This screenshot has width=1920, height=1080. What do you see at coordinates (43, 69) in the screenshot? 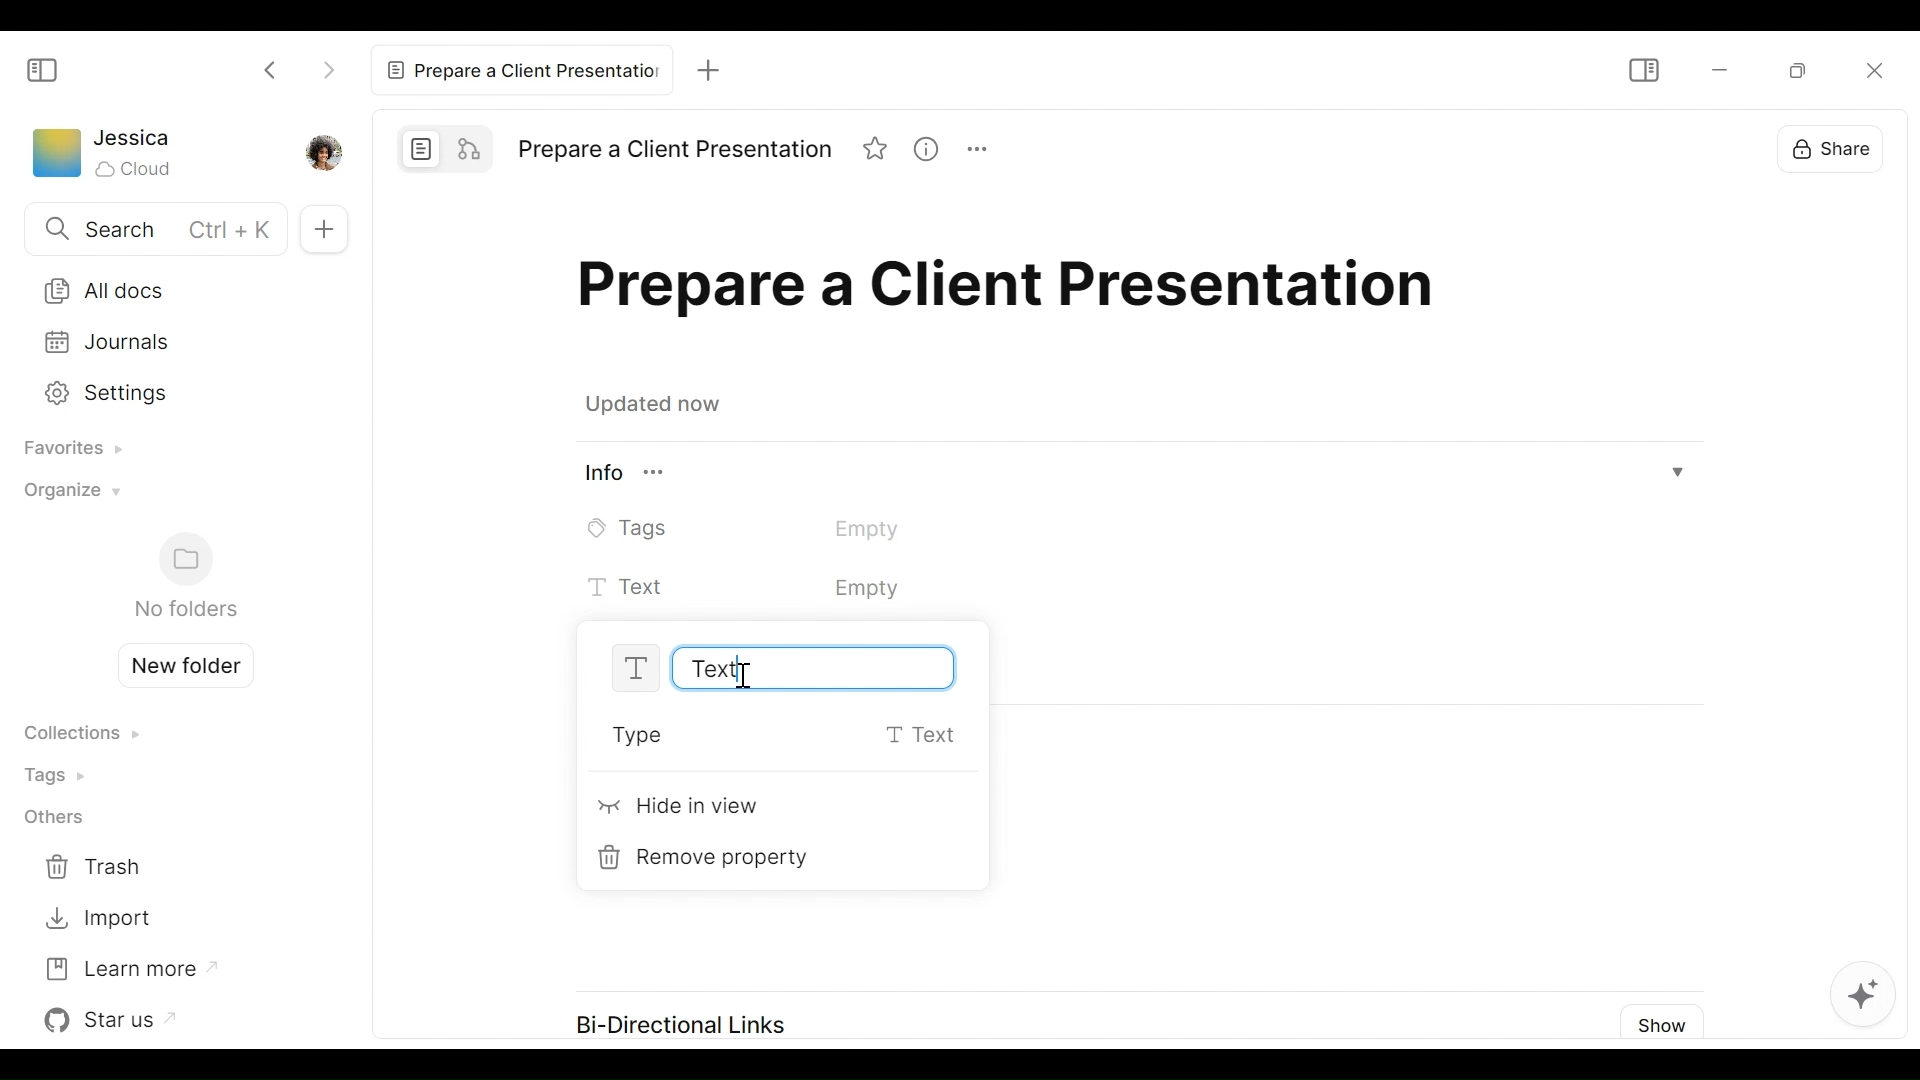
I see `Show/Hide Sidebar` at bounding box center [43, 69].